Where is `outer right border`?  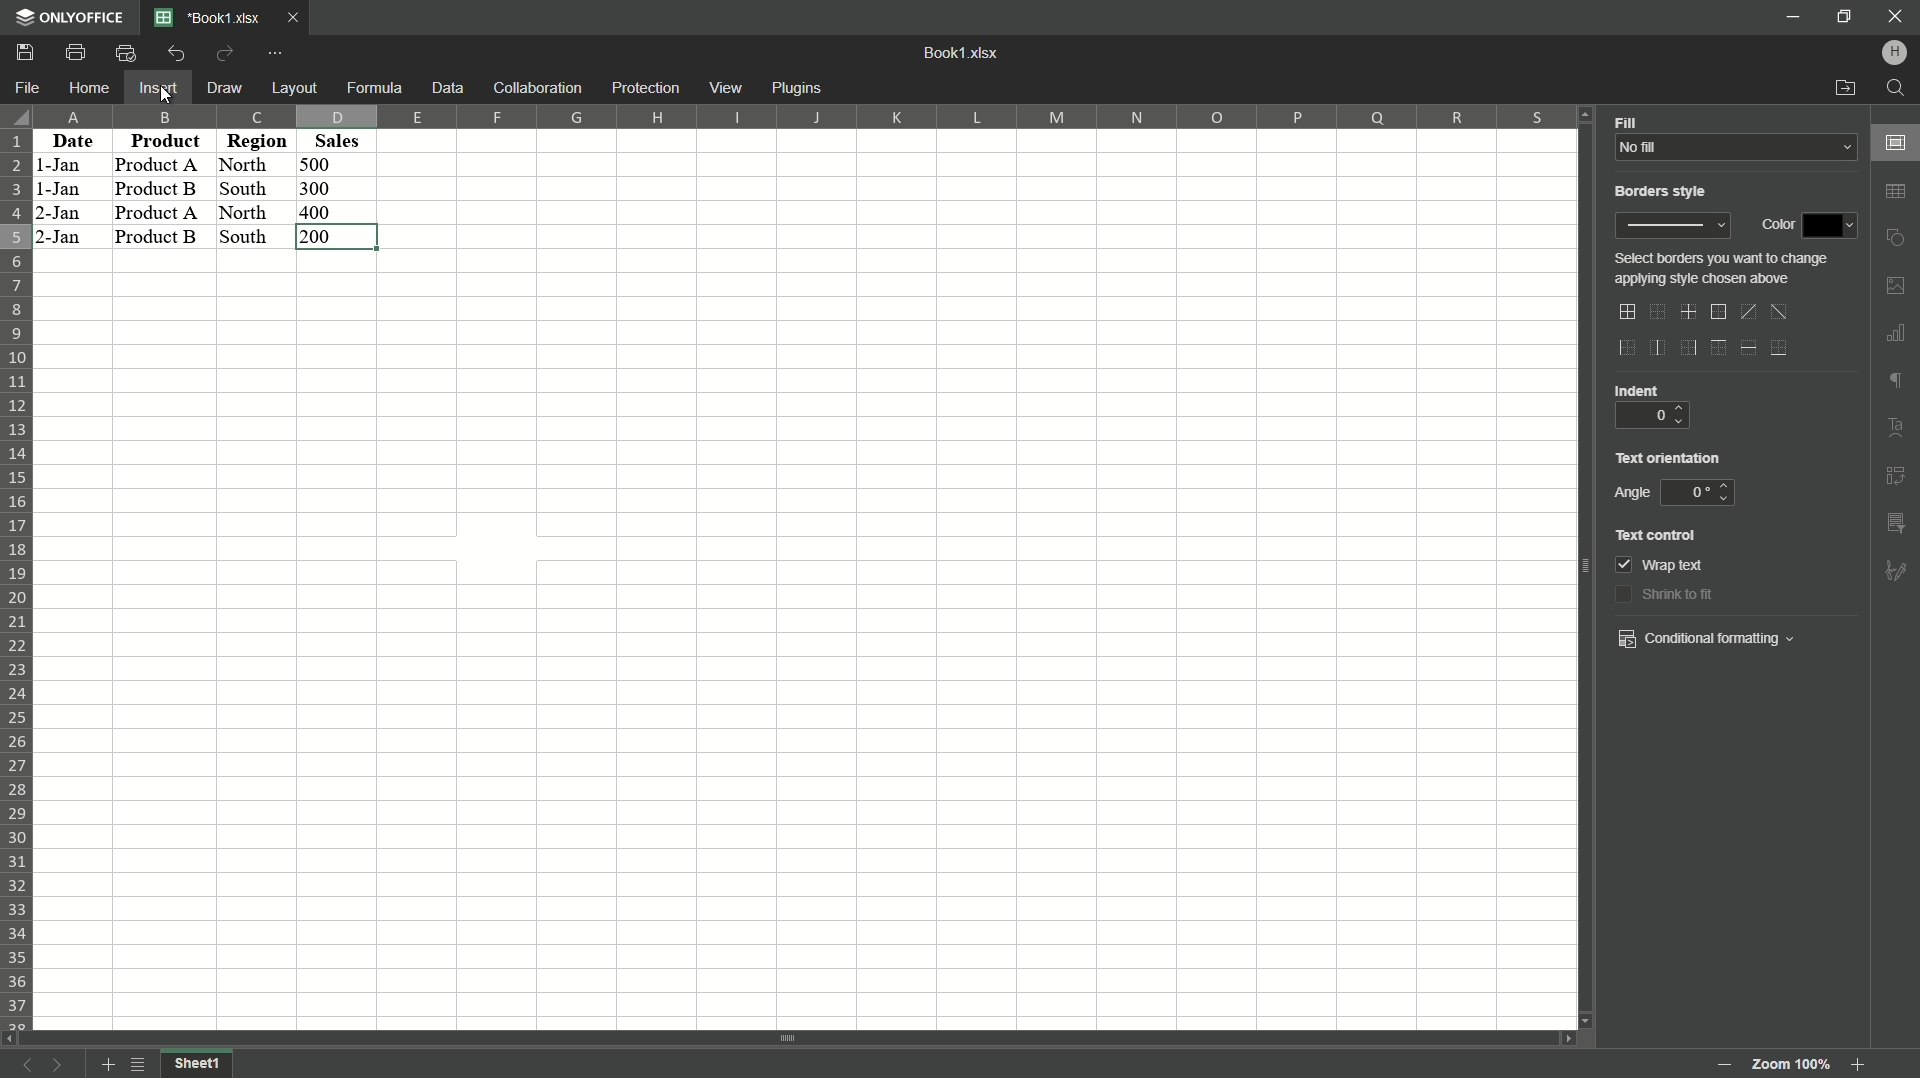
outer right border is located at coordinates (1686, 347).